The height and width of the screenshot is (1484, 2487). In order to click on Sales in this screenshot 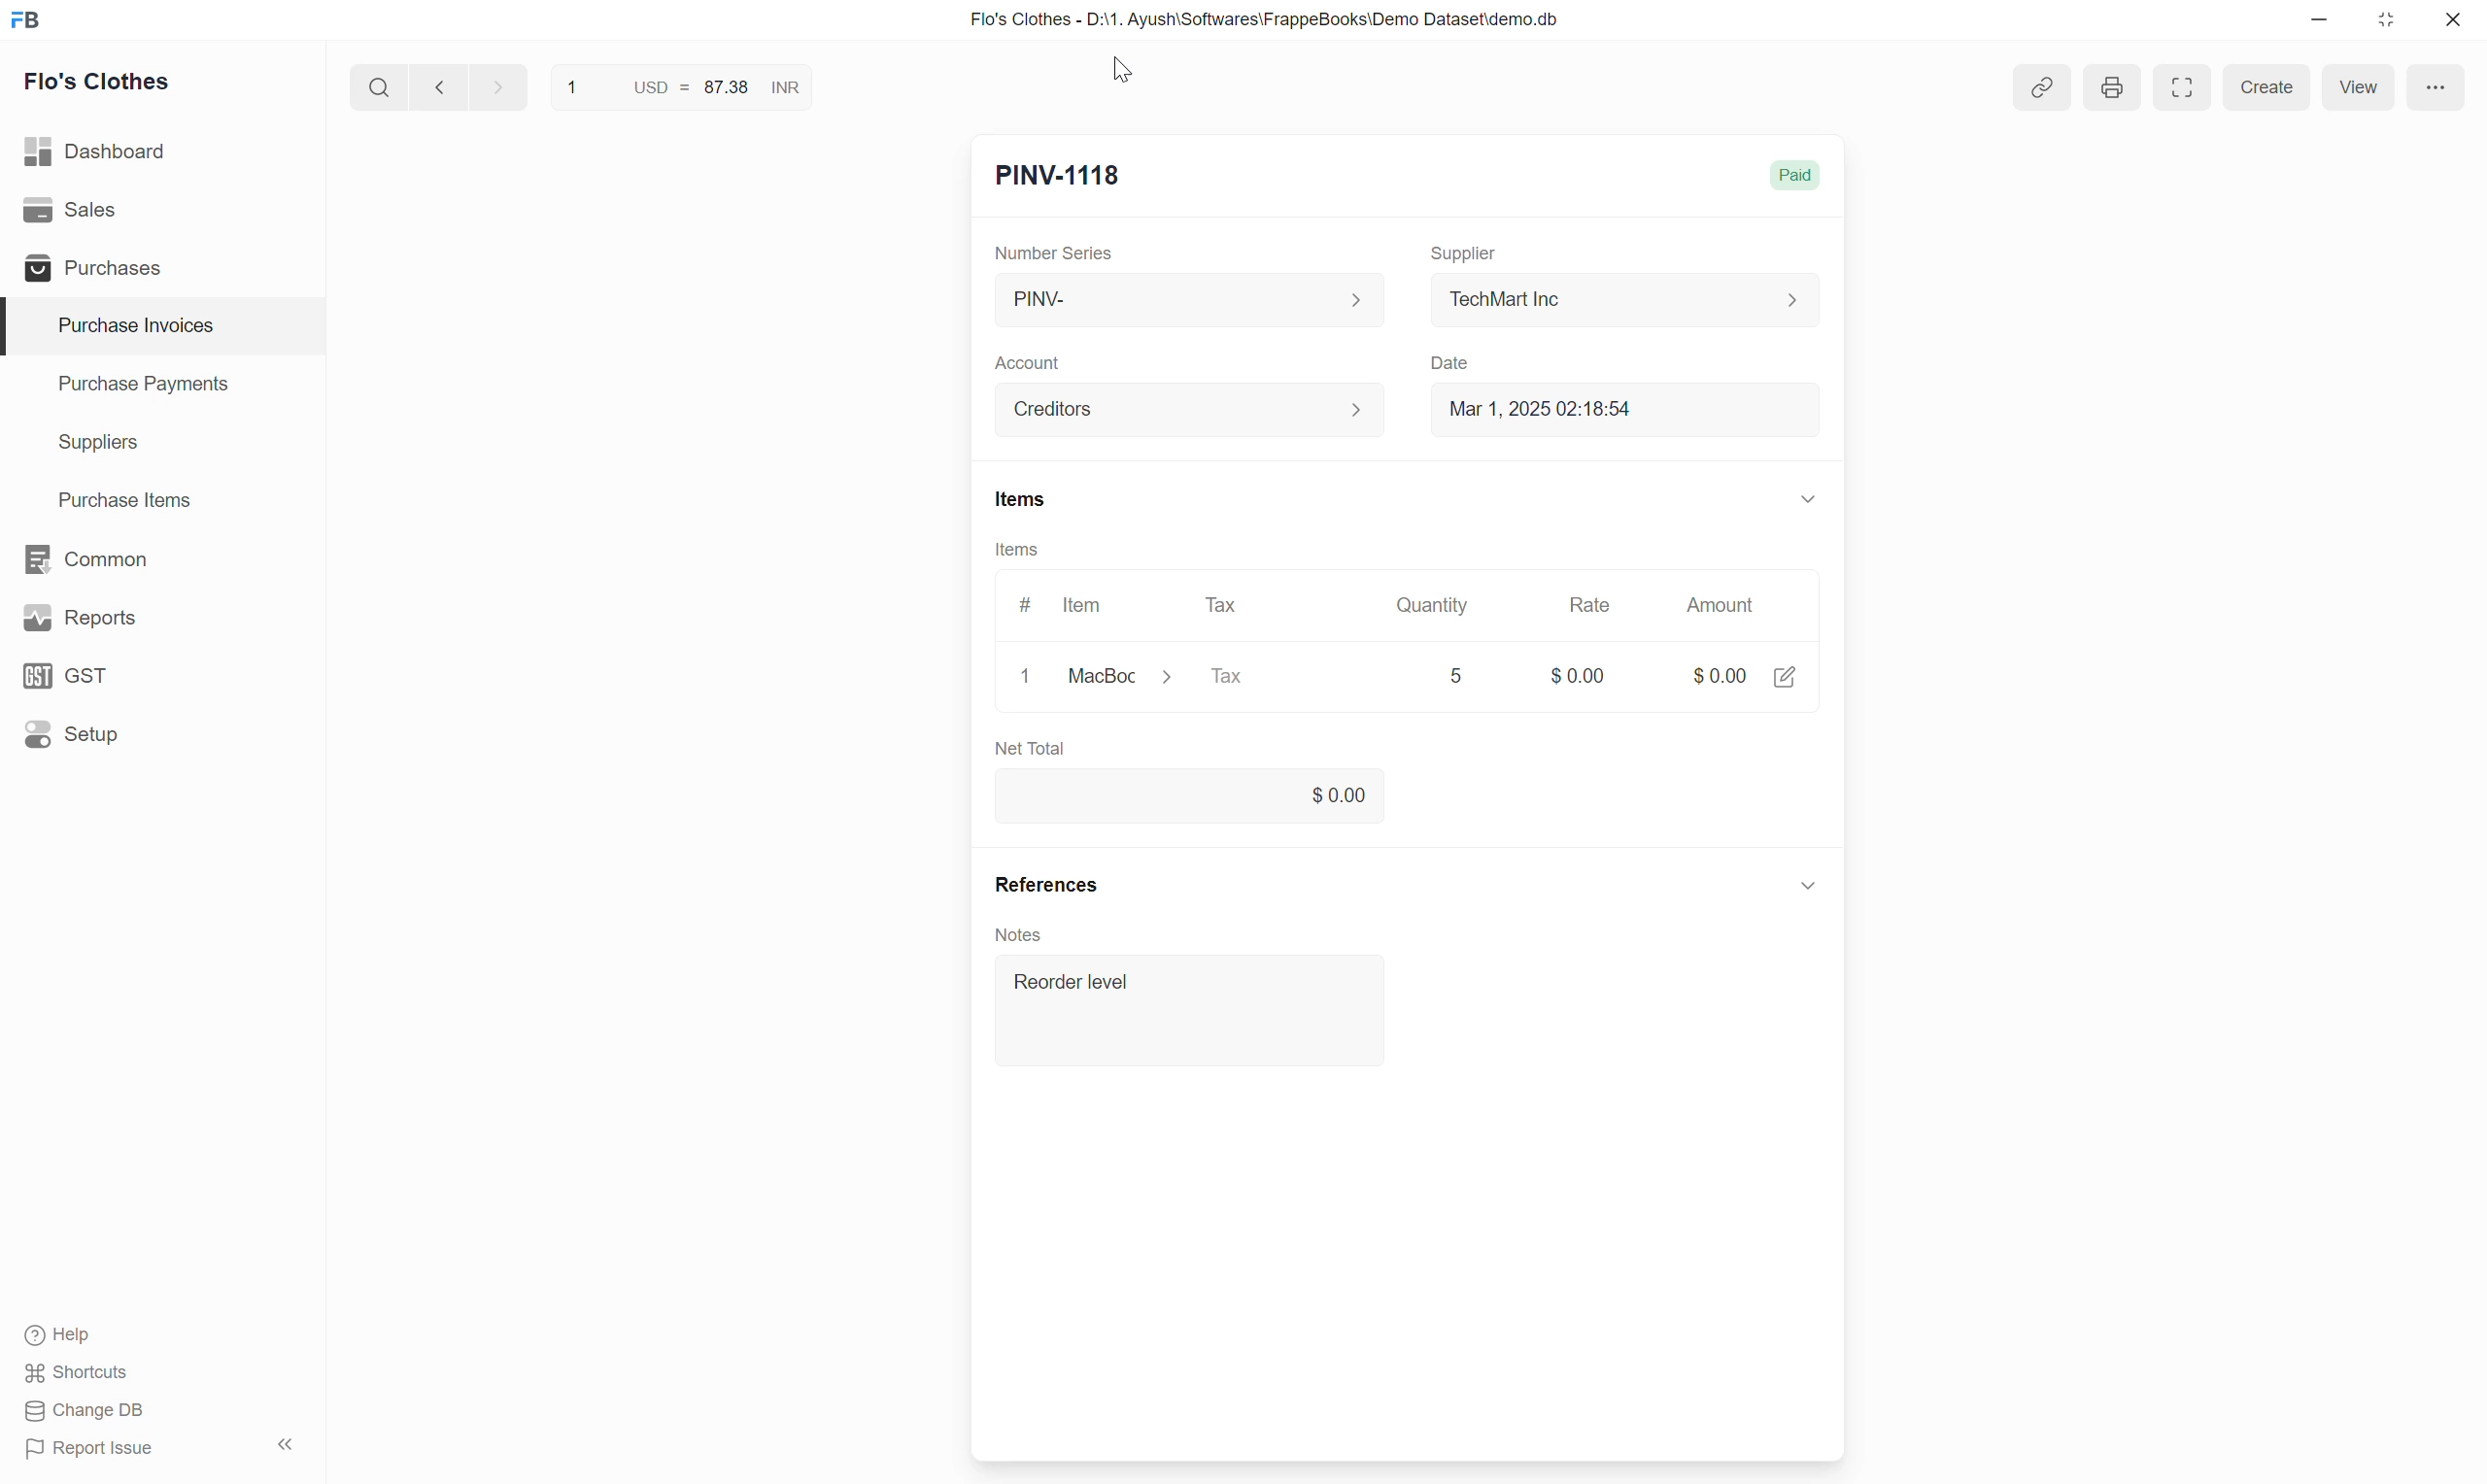, I will do `click(162, 210)`.